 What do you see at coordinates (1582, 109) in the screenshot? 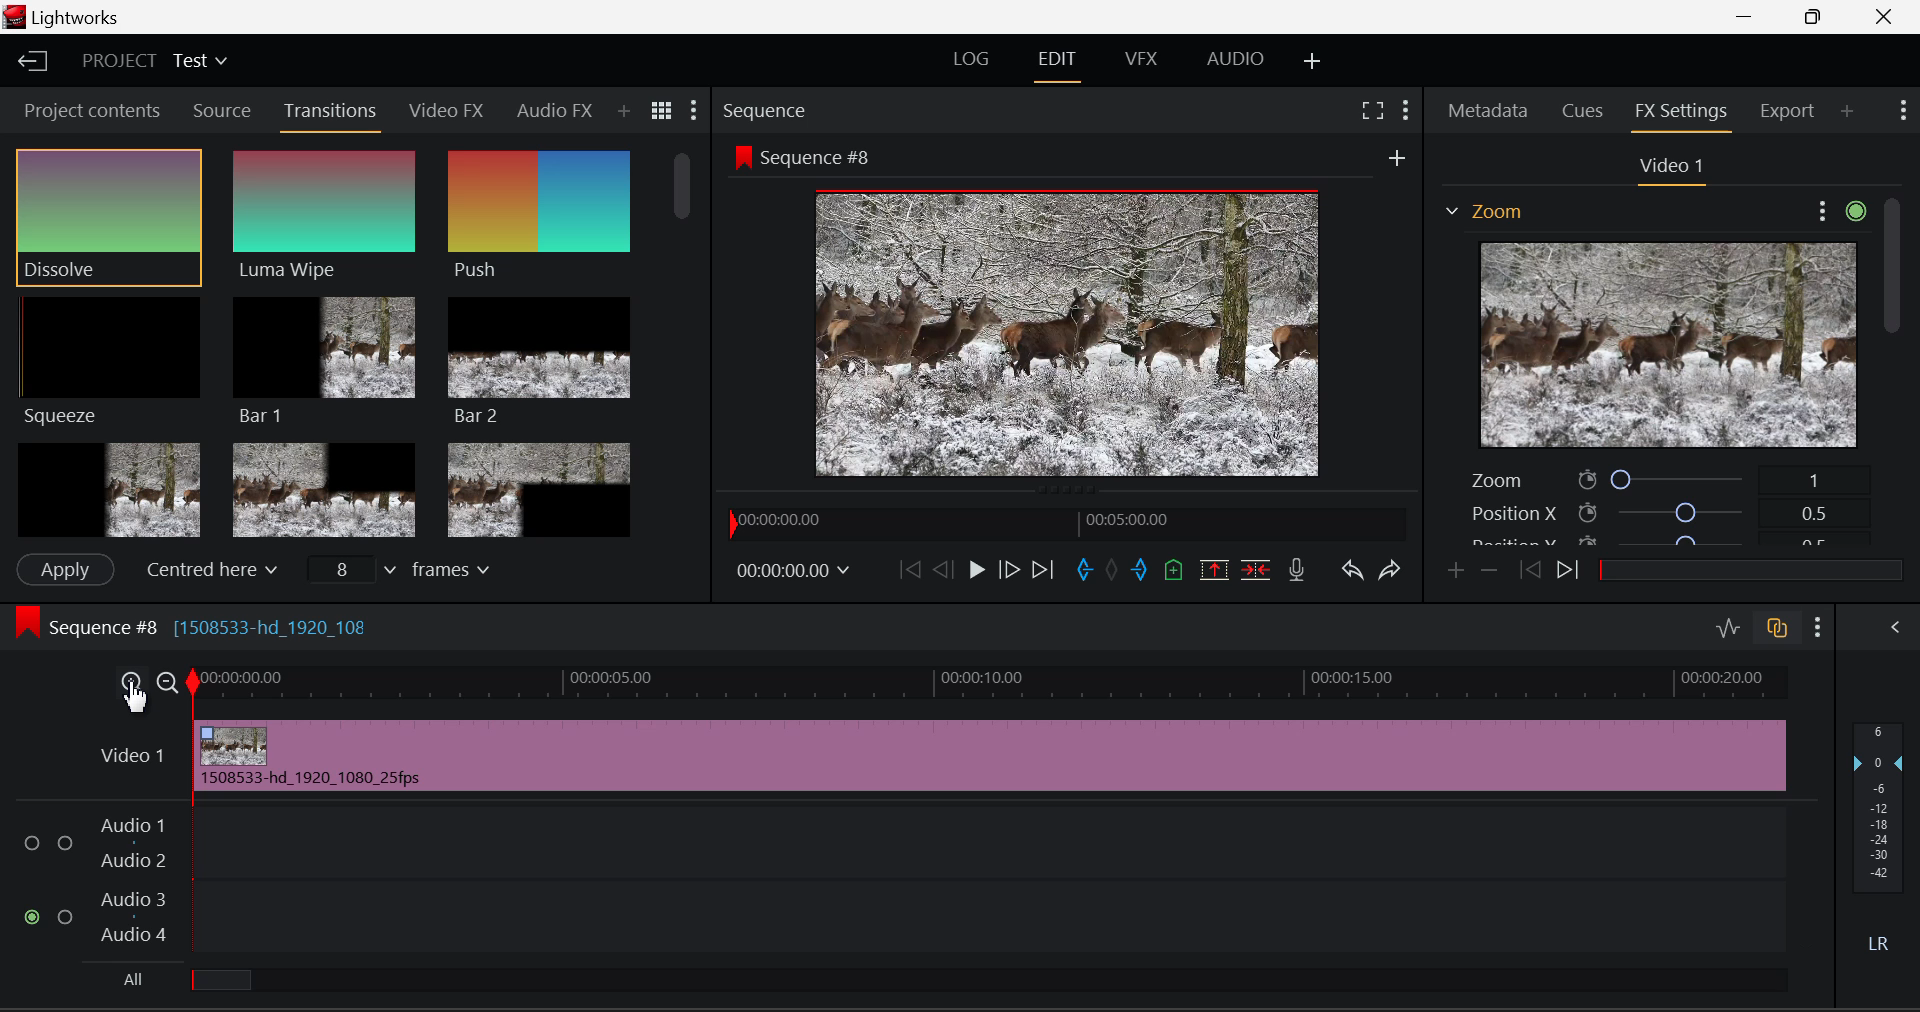
I see `Cues` at bounding box center [1582, 109].